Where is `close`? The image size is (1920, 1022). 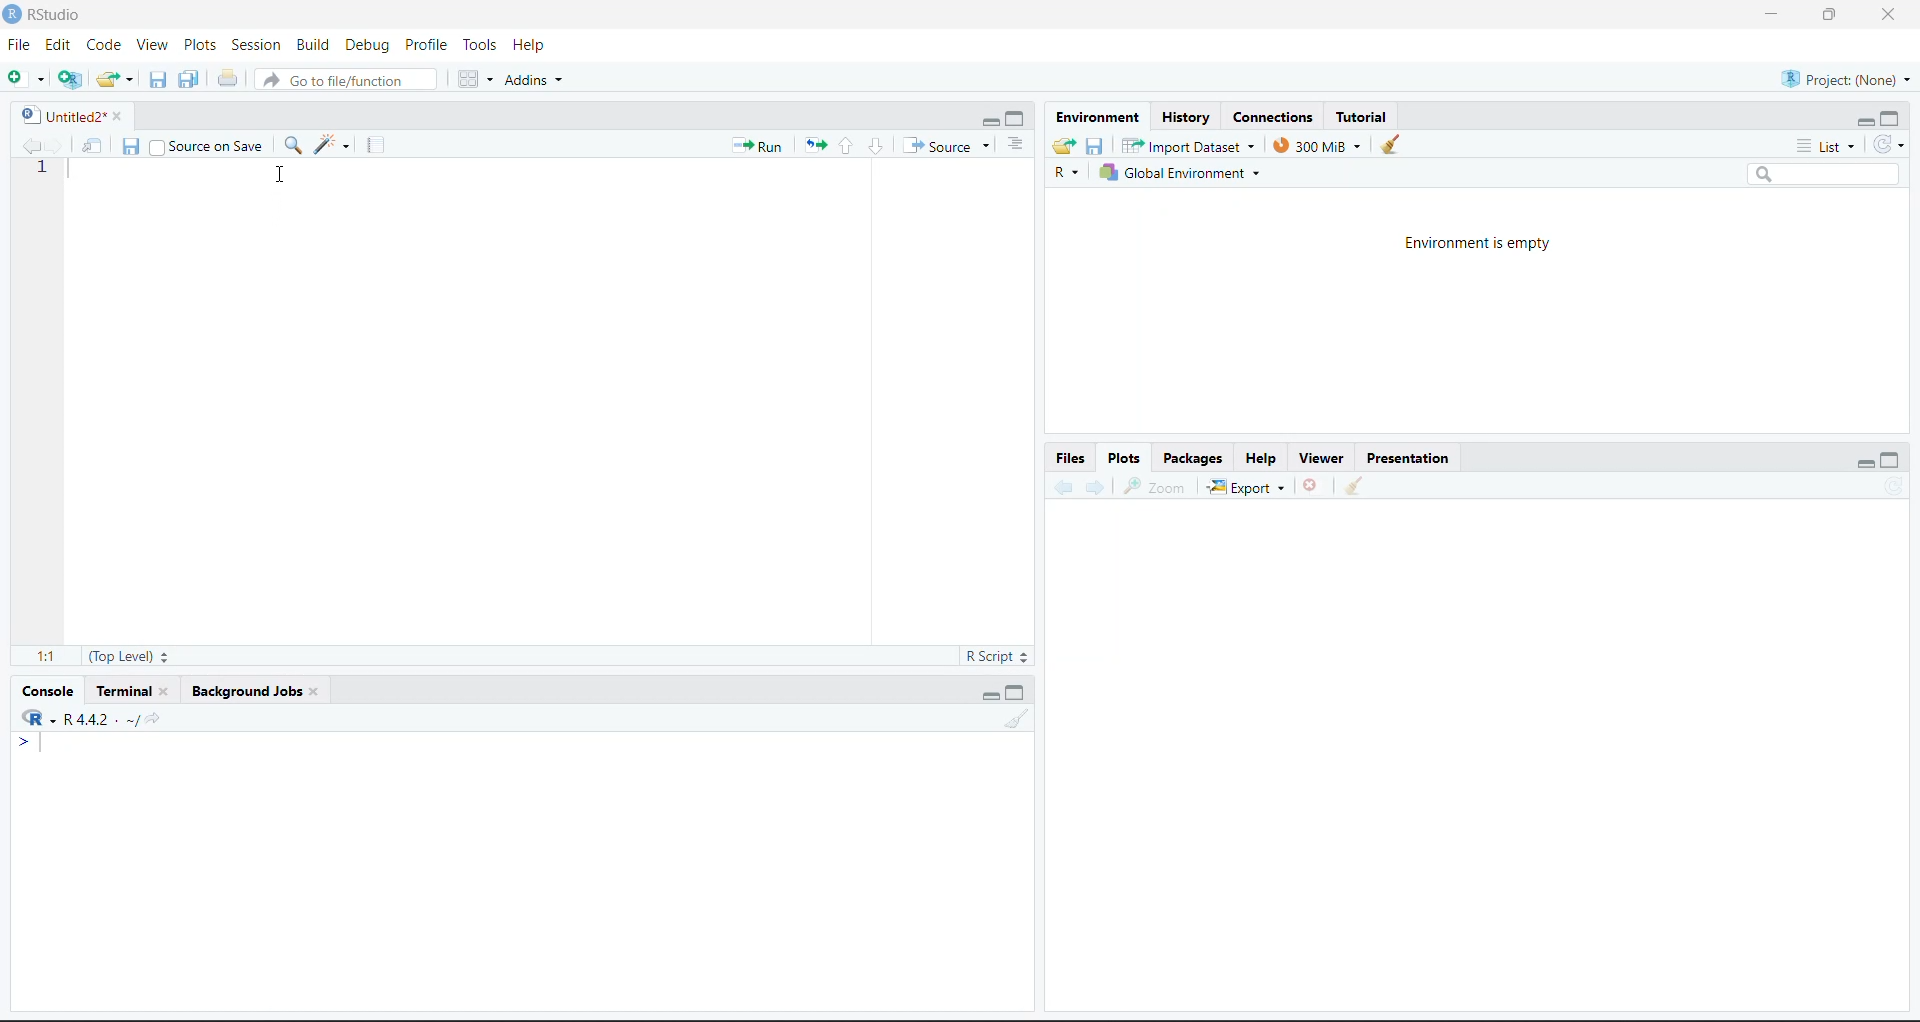
close is located at coordinates (1888, 16).